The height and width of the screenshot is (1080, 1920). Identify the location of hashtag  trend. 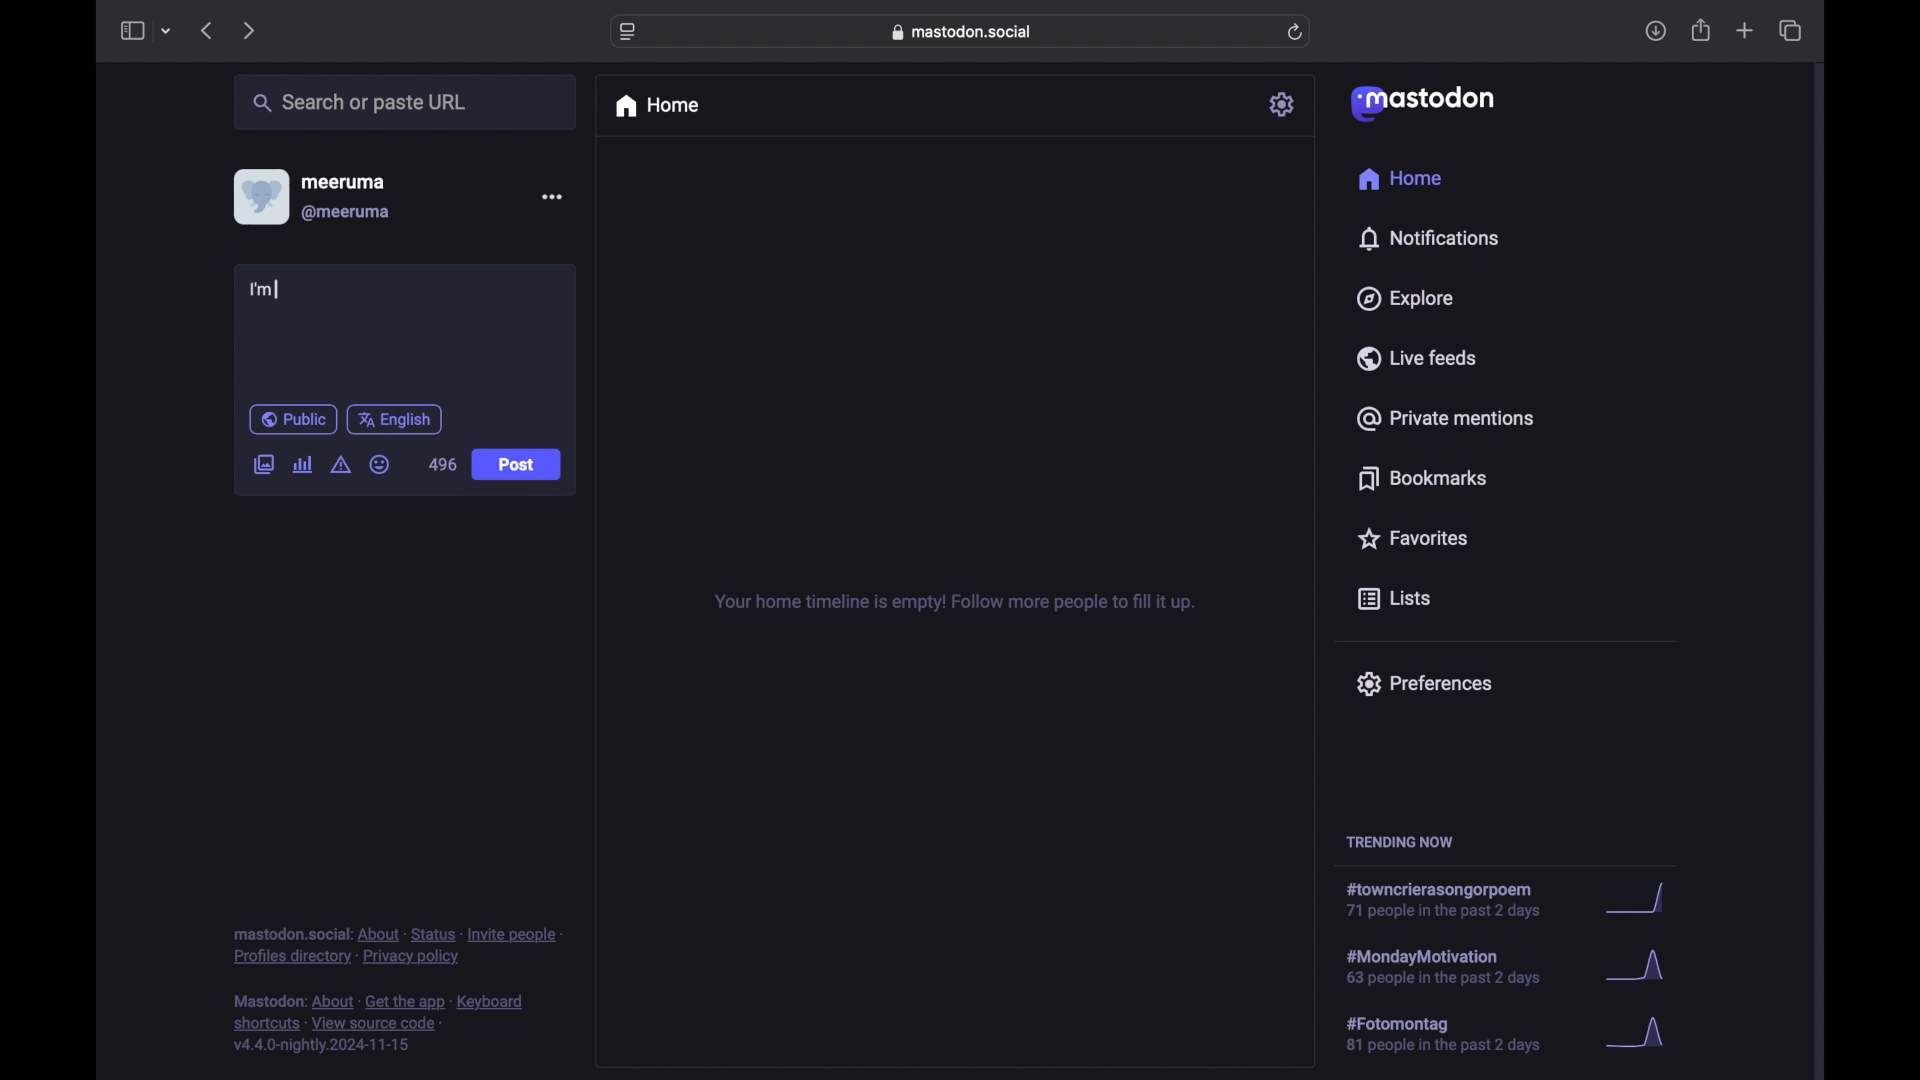
(1462, 965).